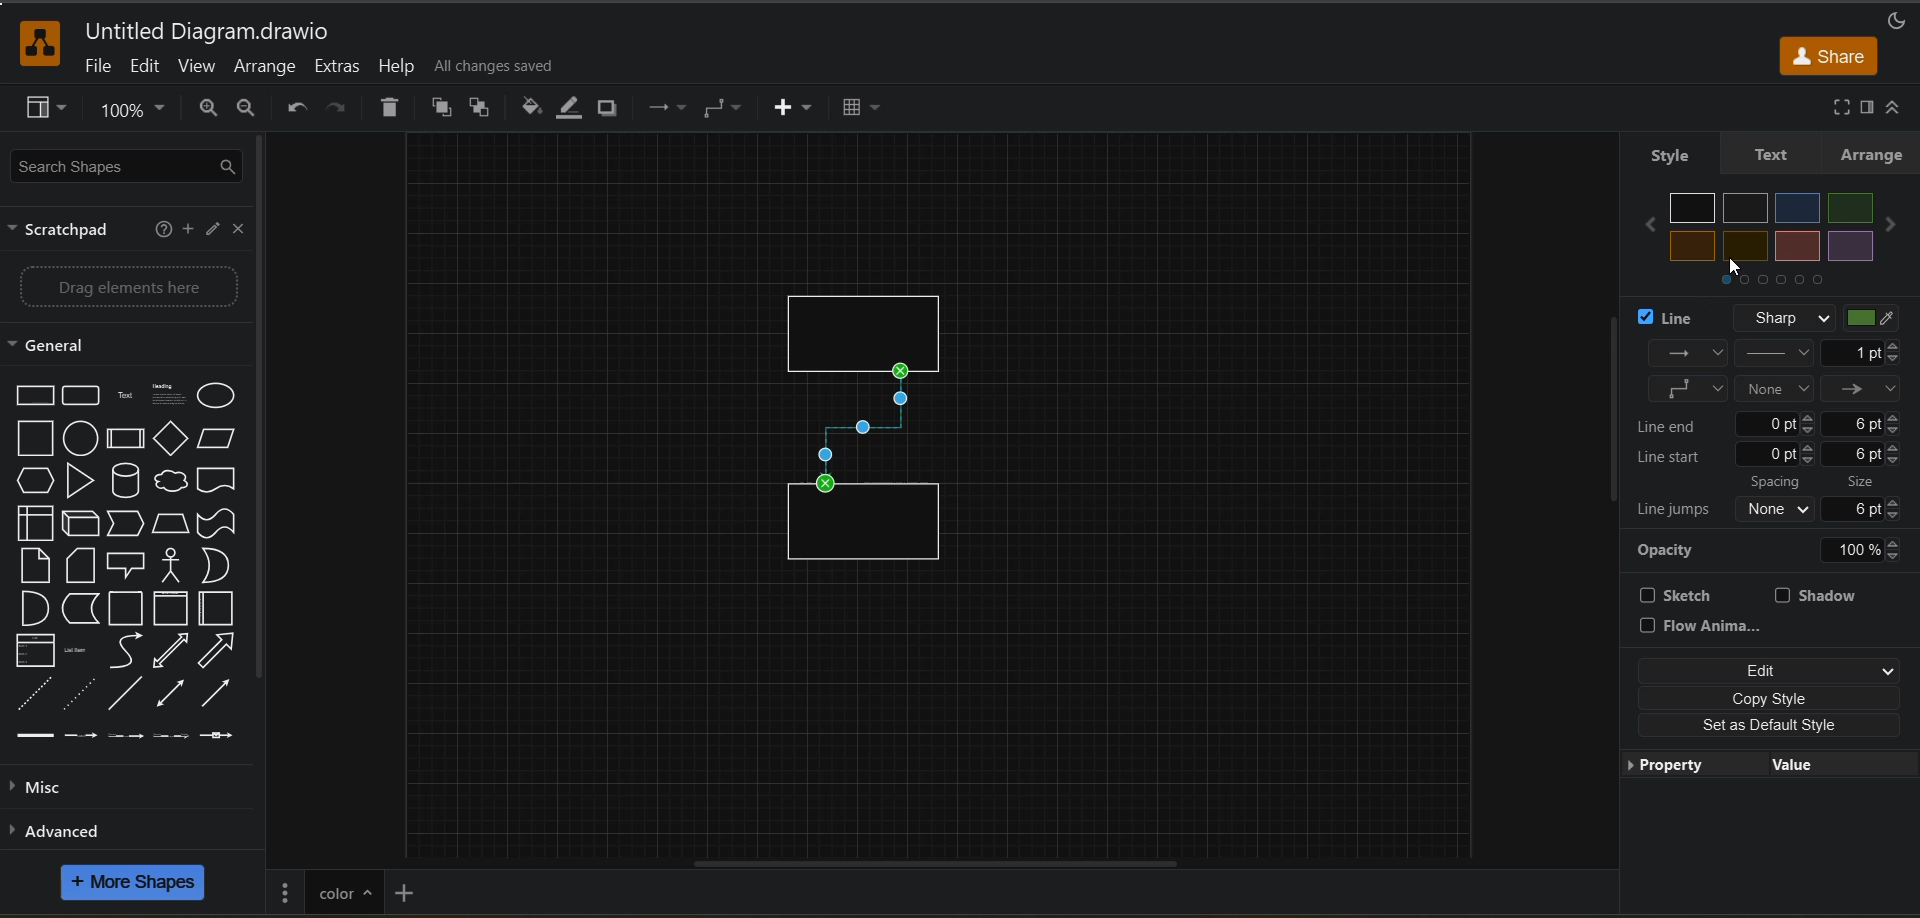 This screenshot has height=918, width=1920. What do you see at coordinates (1880, 319) in the screenshot?
I see `line color` at bounding box center [1880, 319].